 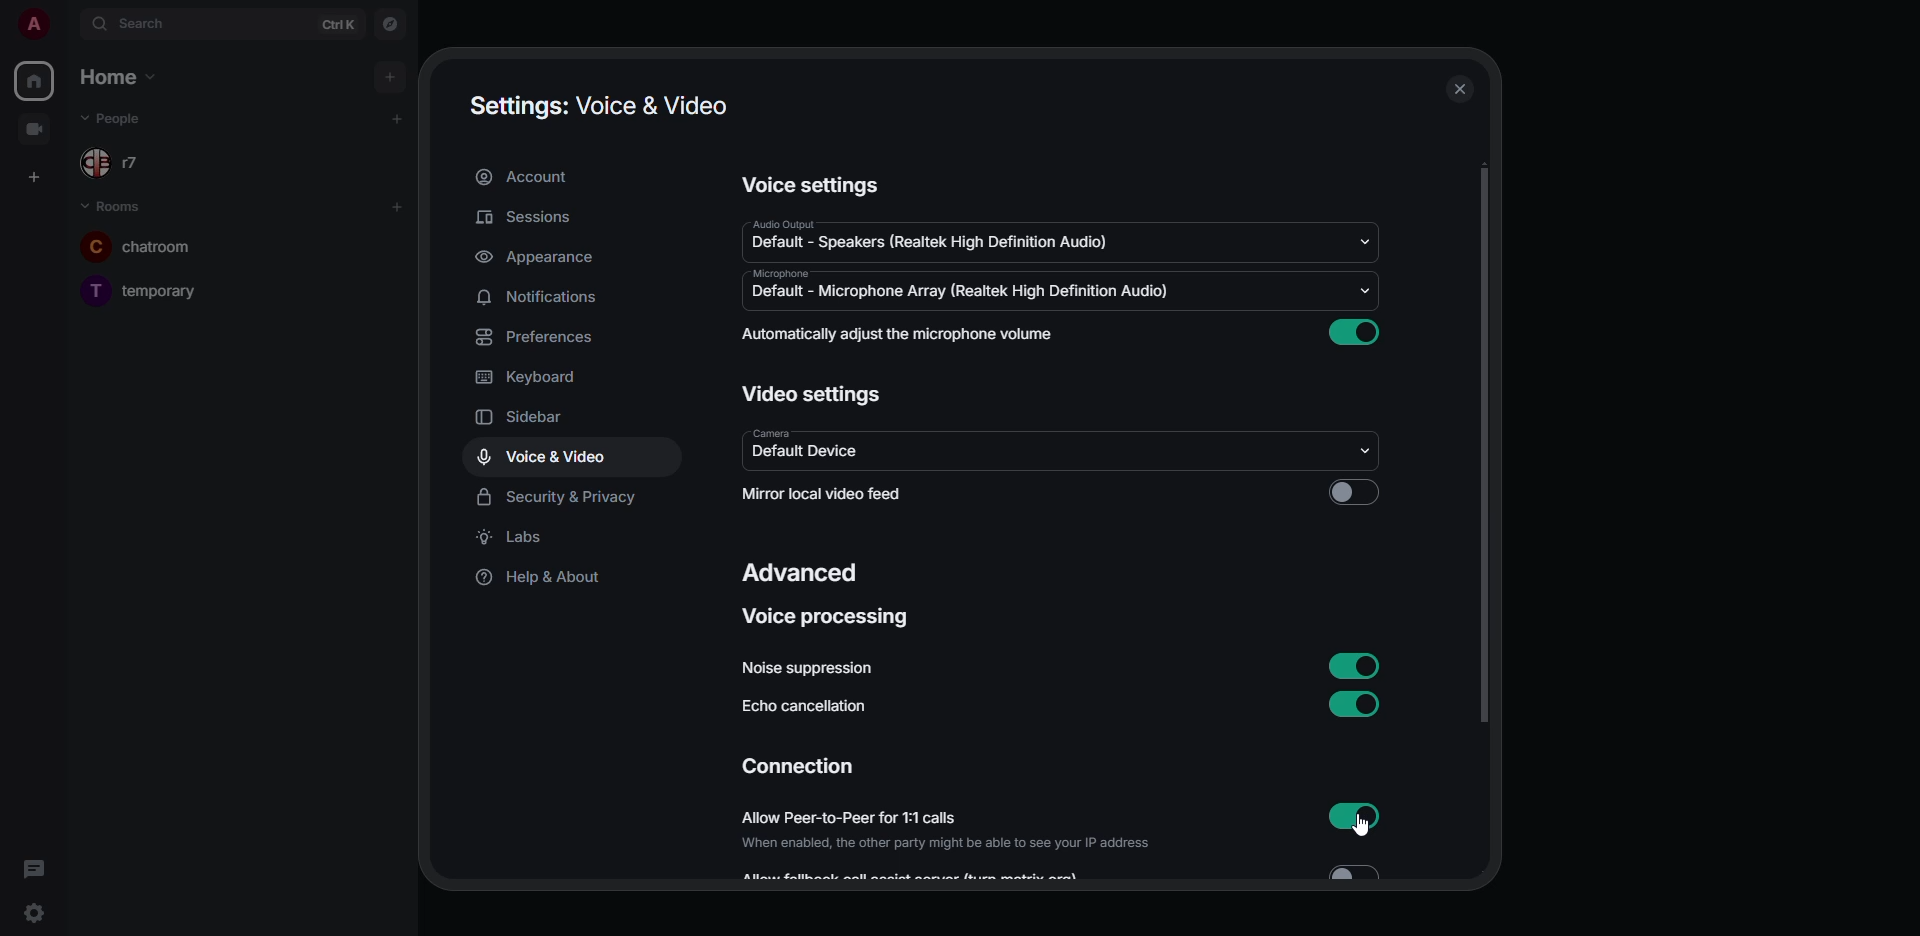 What do you see at coordinates (972, 293) in the screenshot?
I see `default` at bounding box center [972, 293].